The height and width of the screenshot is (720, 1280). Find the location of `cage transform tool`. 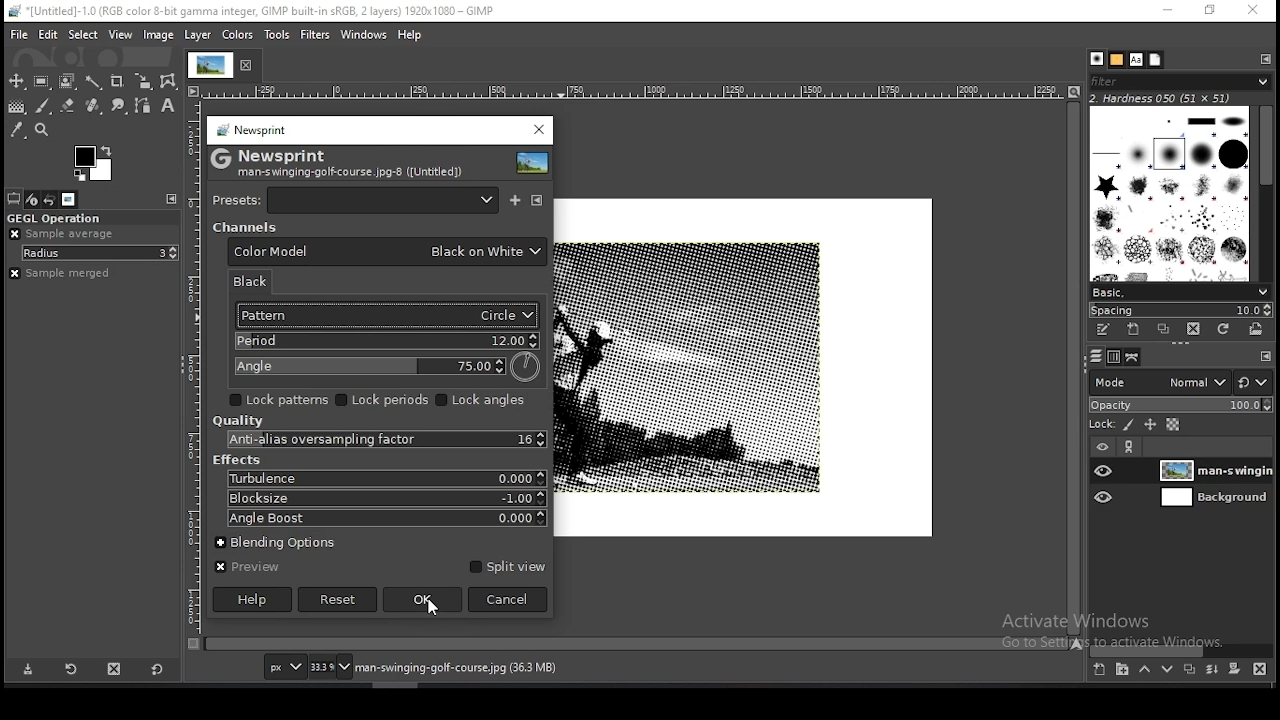

cage transform tool is located at coordinates (170, 82).